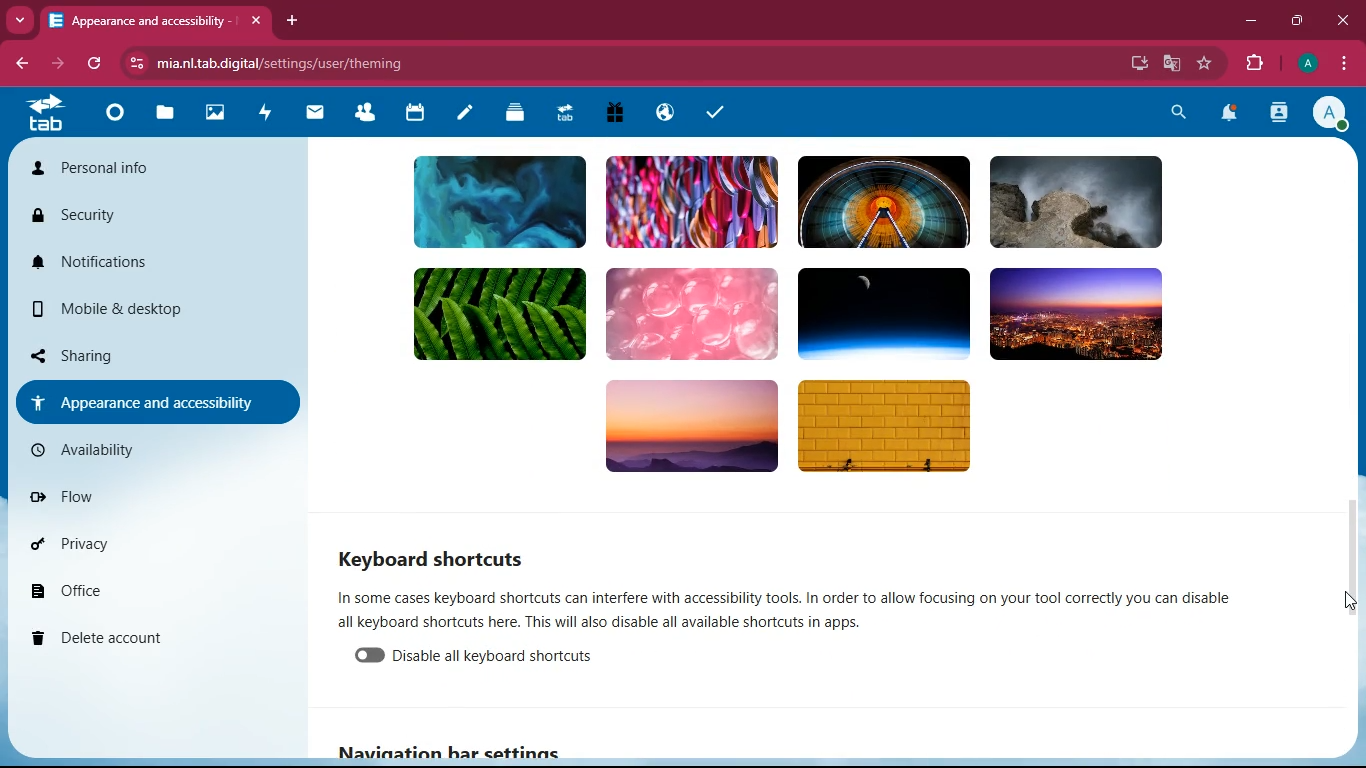 The height and width of the screenshot is (768, 1366). Describe the element at coordinates (1345, 603) in the screenshot. I see `cursor` at that location.